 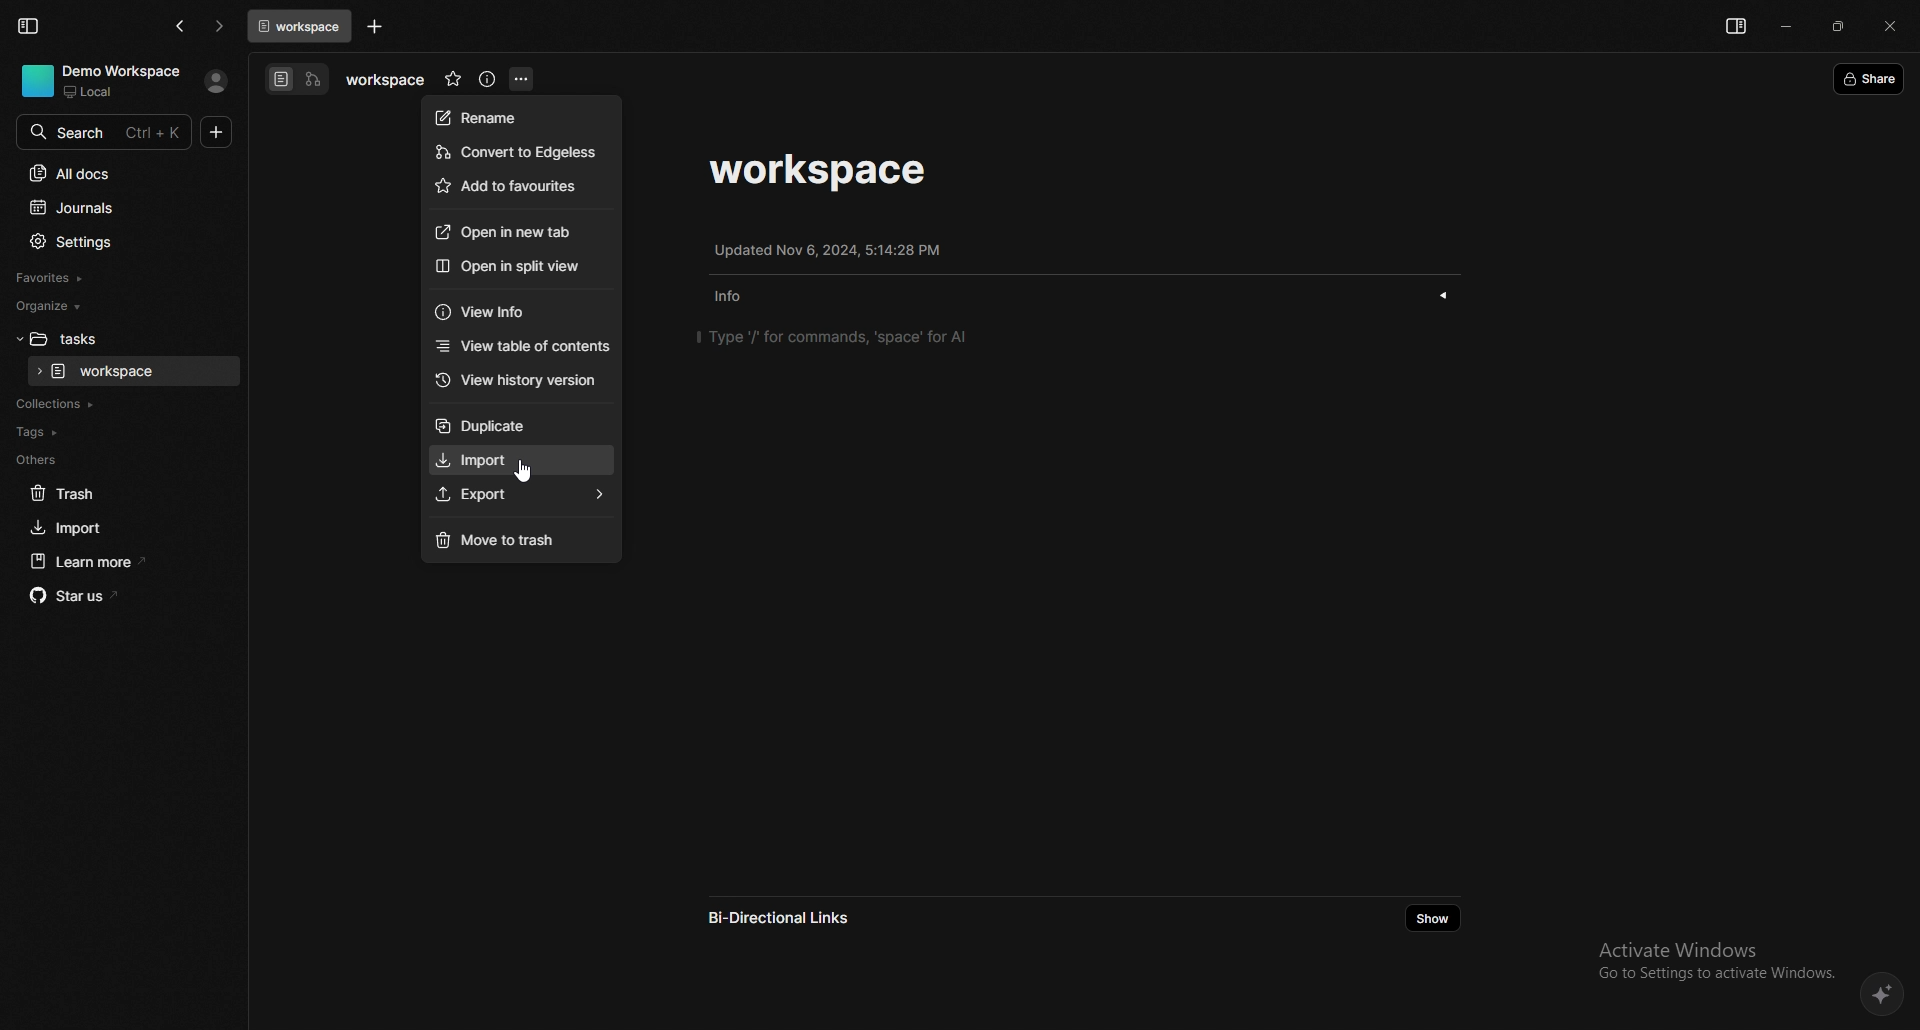 What do you see at coordinates (117, 494) in the screenshot?
I see `trash` at bounding box center [117, 494].